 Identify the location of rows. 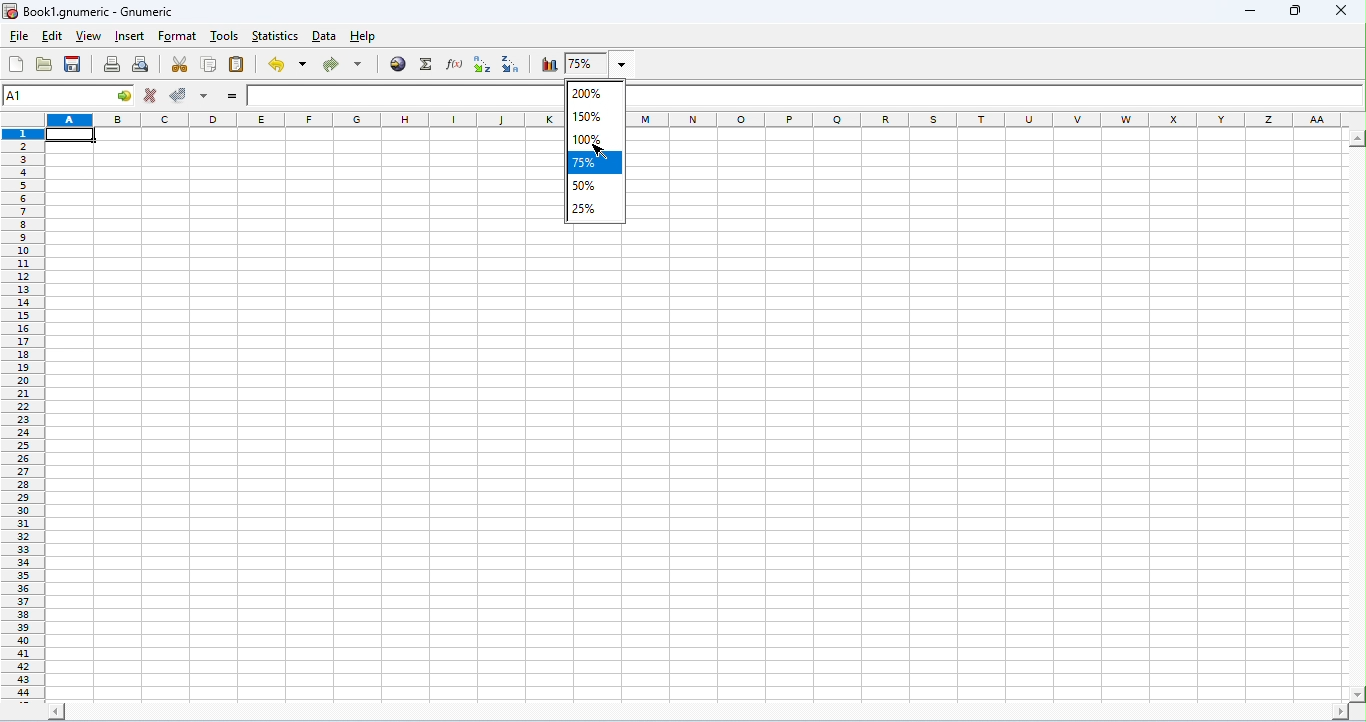
(304, 120).